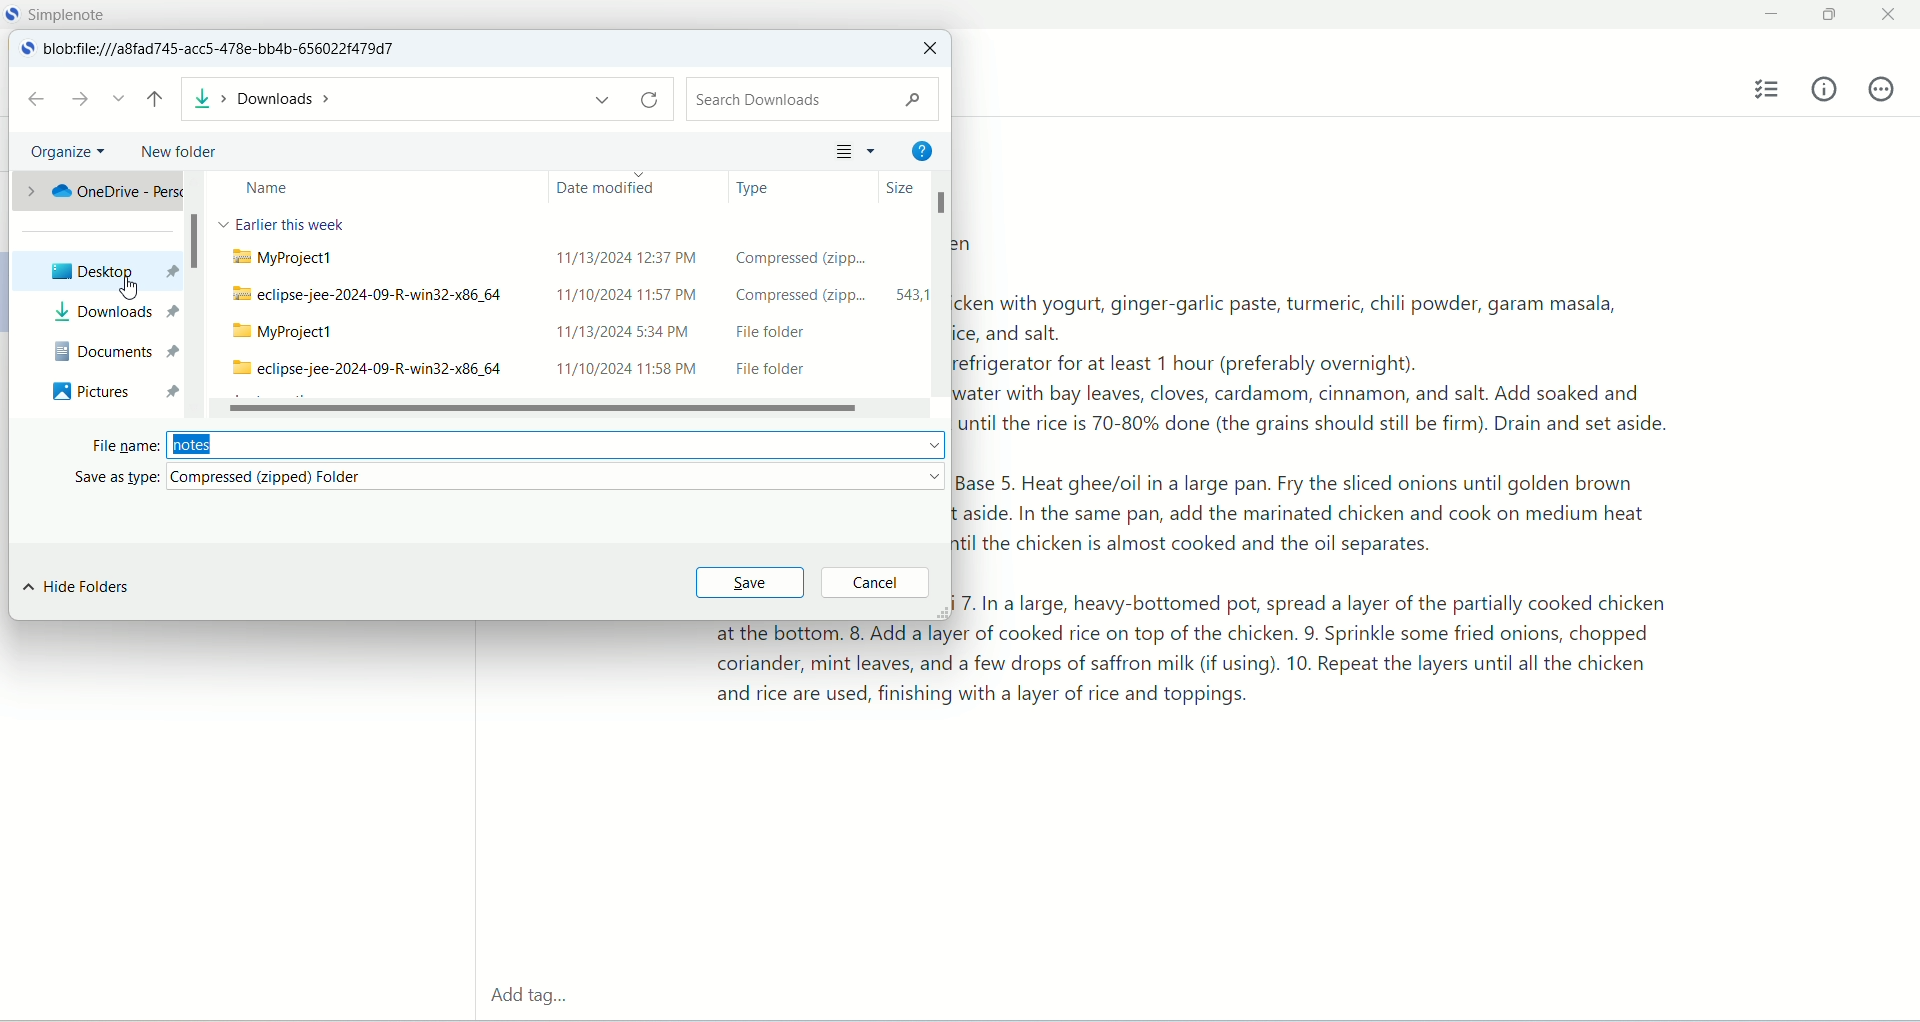 The image size is (1920, 1022). What do you see at coordinates (517, 447) in the screenshot?
I see `file name` at bounding box center [517, 447].